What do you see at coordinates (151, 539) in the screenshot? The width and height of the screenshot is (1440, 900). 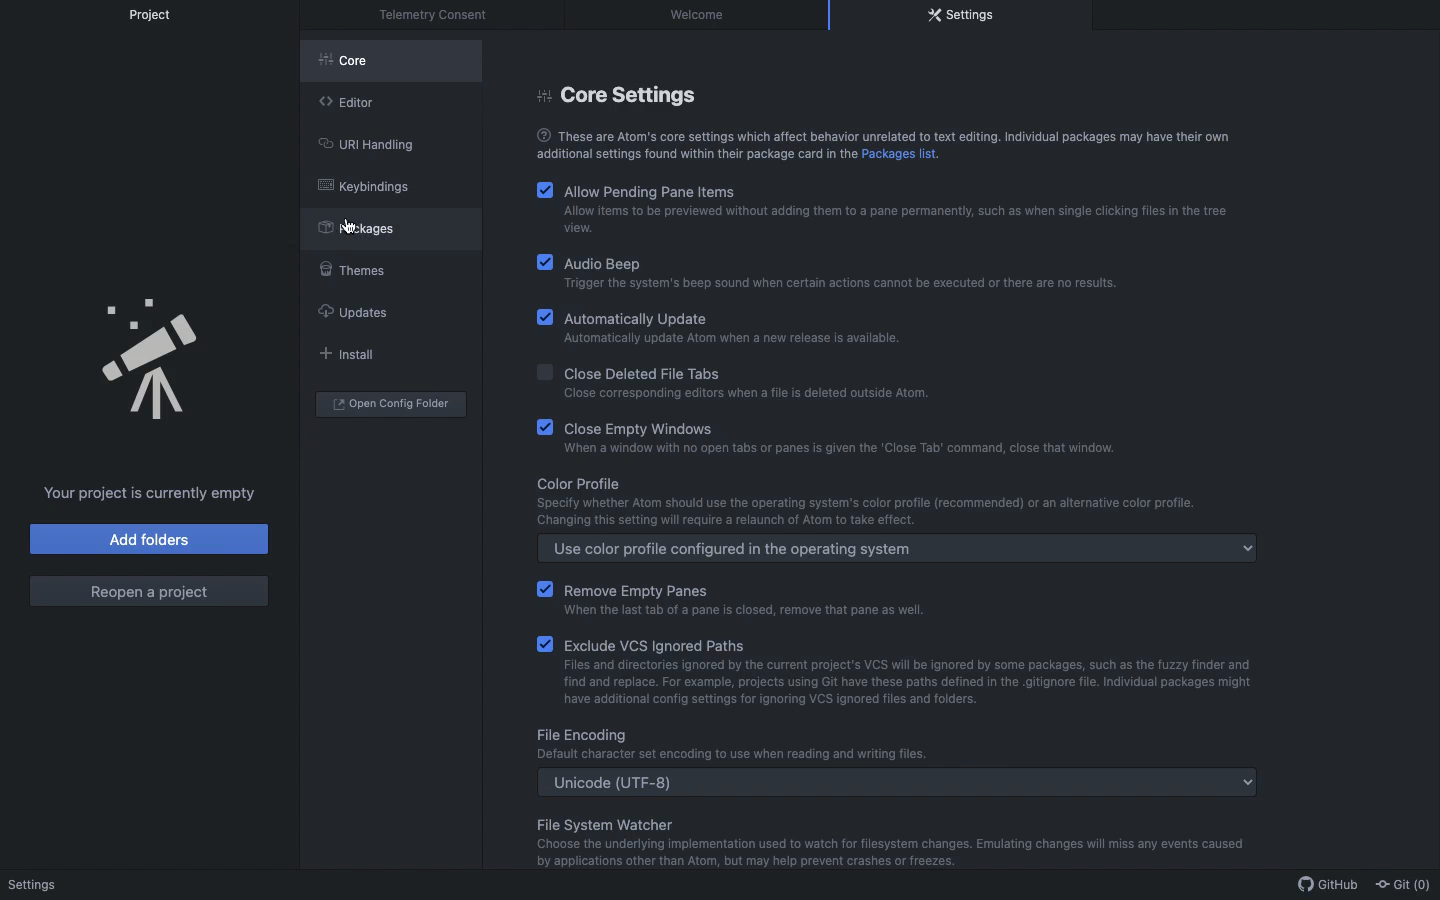 I see `Add folders` at bounding box center [151, 539].